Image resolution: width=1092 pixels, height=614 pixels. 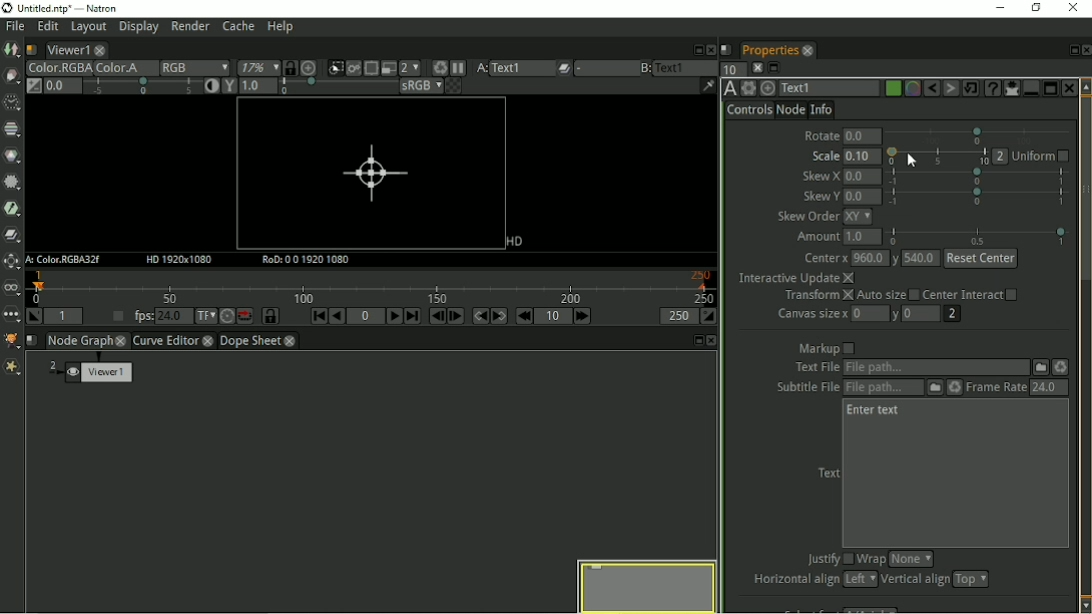 I want to click on Next increment, so click(x=583, y=316).